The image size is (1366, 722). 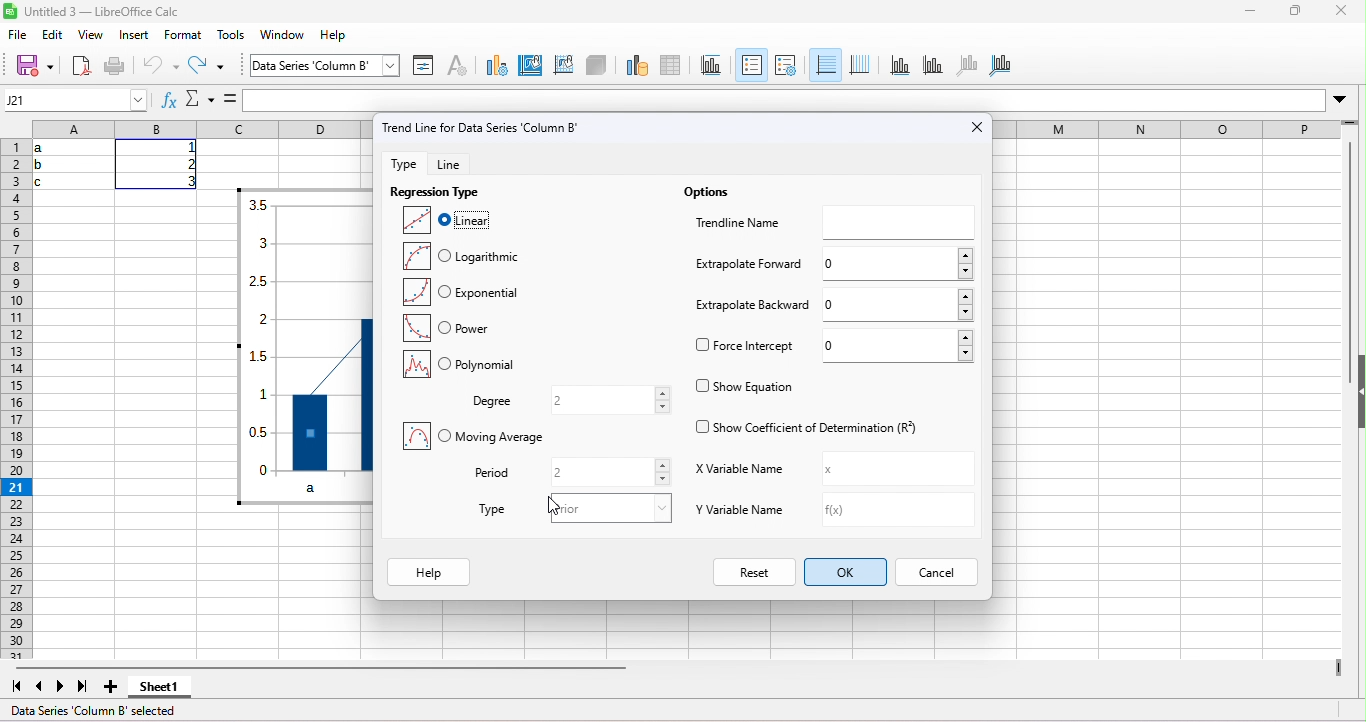 What do you see at coordinates (825, 65) in the screenshot?
I see `horizontal grids ` at bounding box center [825, 65].